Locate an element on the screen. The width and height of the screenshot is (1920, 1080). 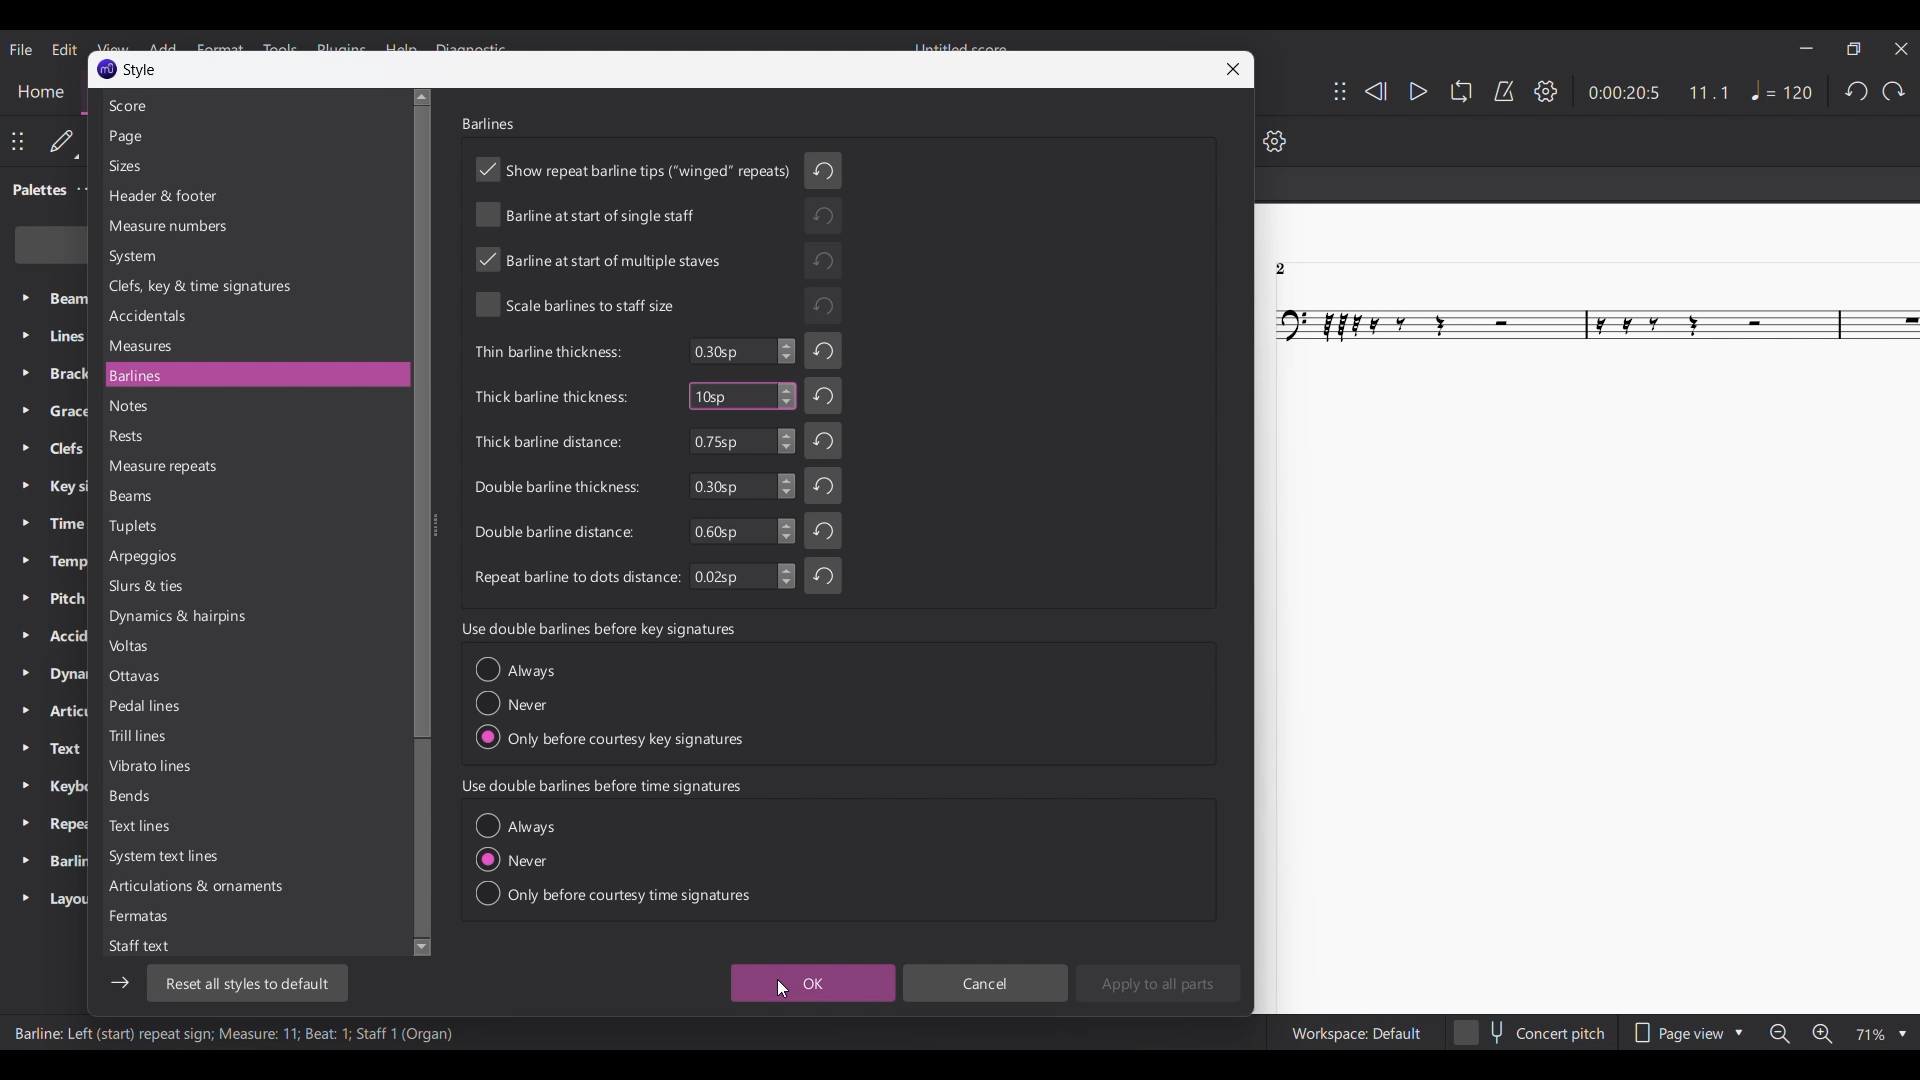
Reset to default is located at coordinates (248, 982).